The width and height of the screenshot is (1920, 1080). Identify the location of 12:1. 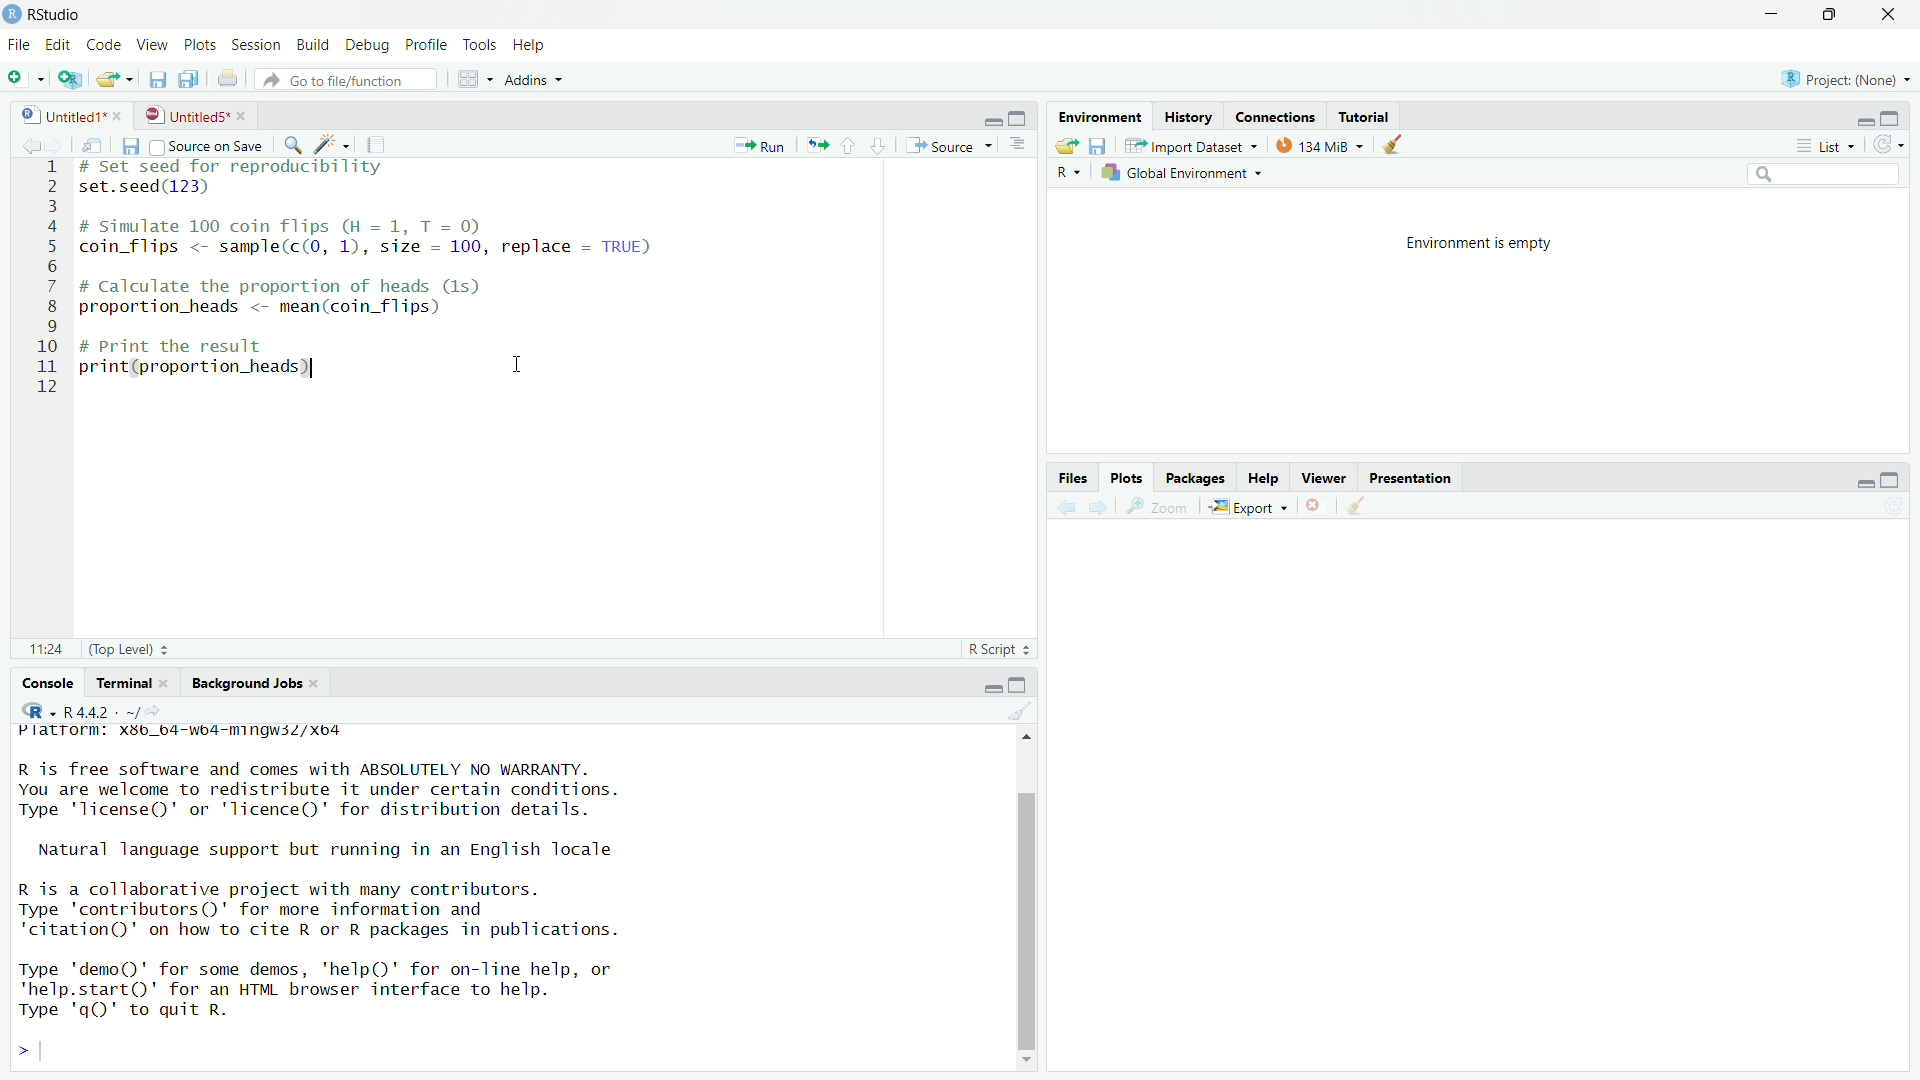
(44, 650).